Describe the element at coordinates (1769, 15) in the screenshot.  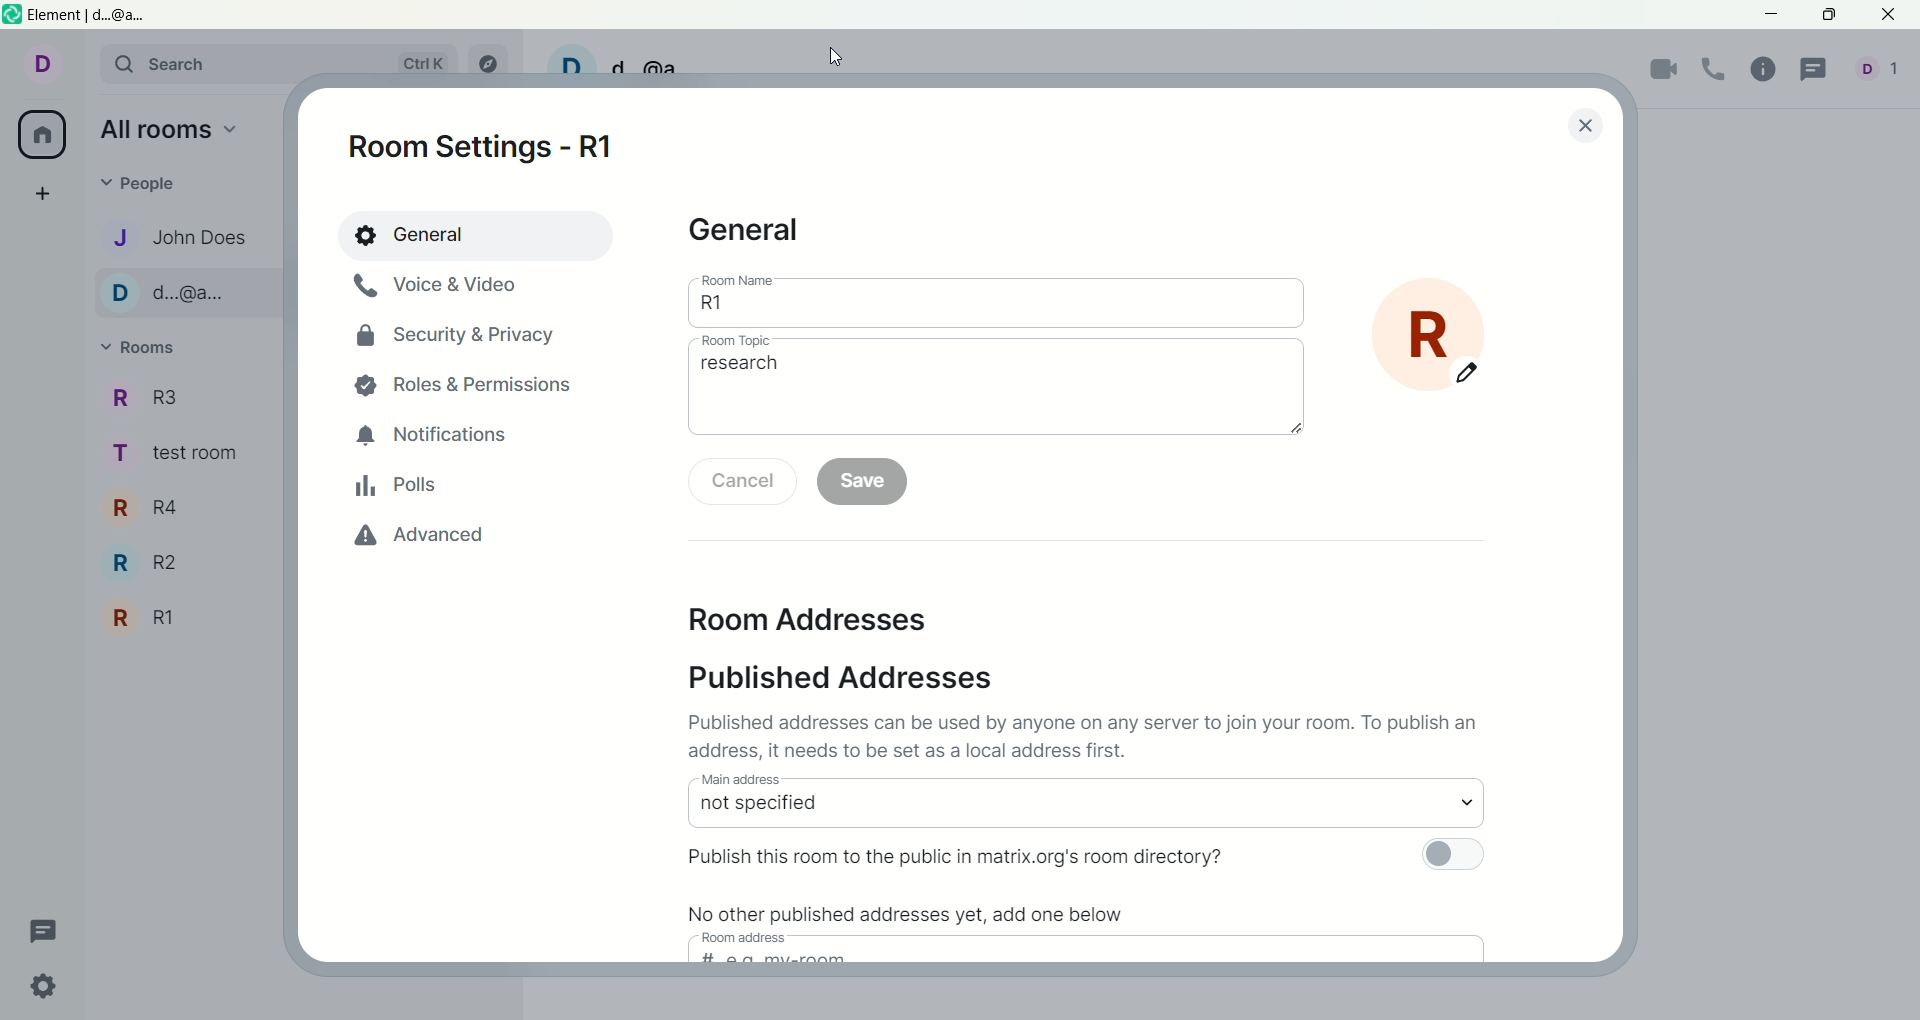
I see `minimize` at that location.